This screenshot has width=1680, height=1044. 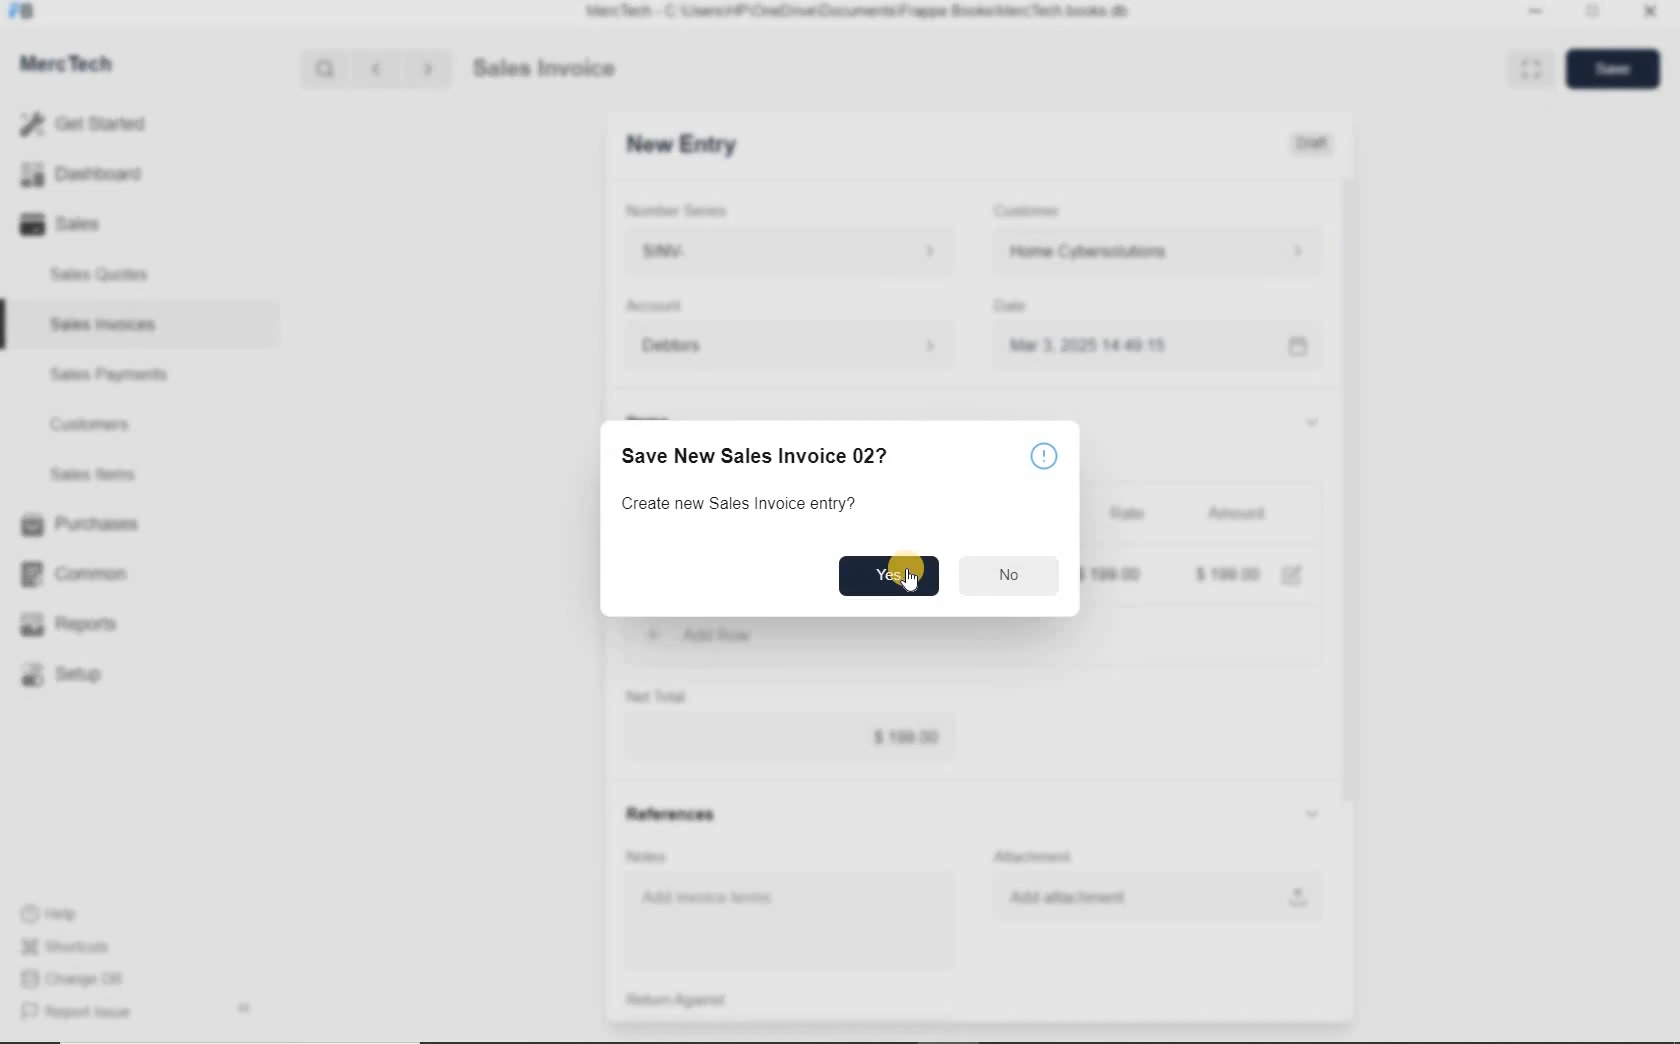 What do you see at coordinates (669, 814) in the screenshot?
I see `References` at bounding box center [669, 814].